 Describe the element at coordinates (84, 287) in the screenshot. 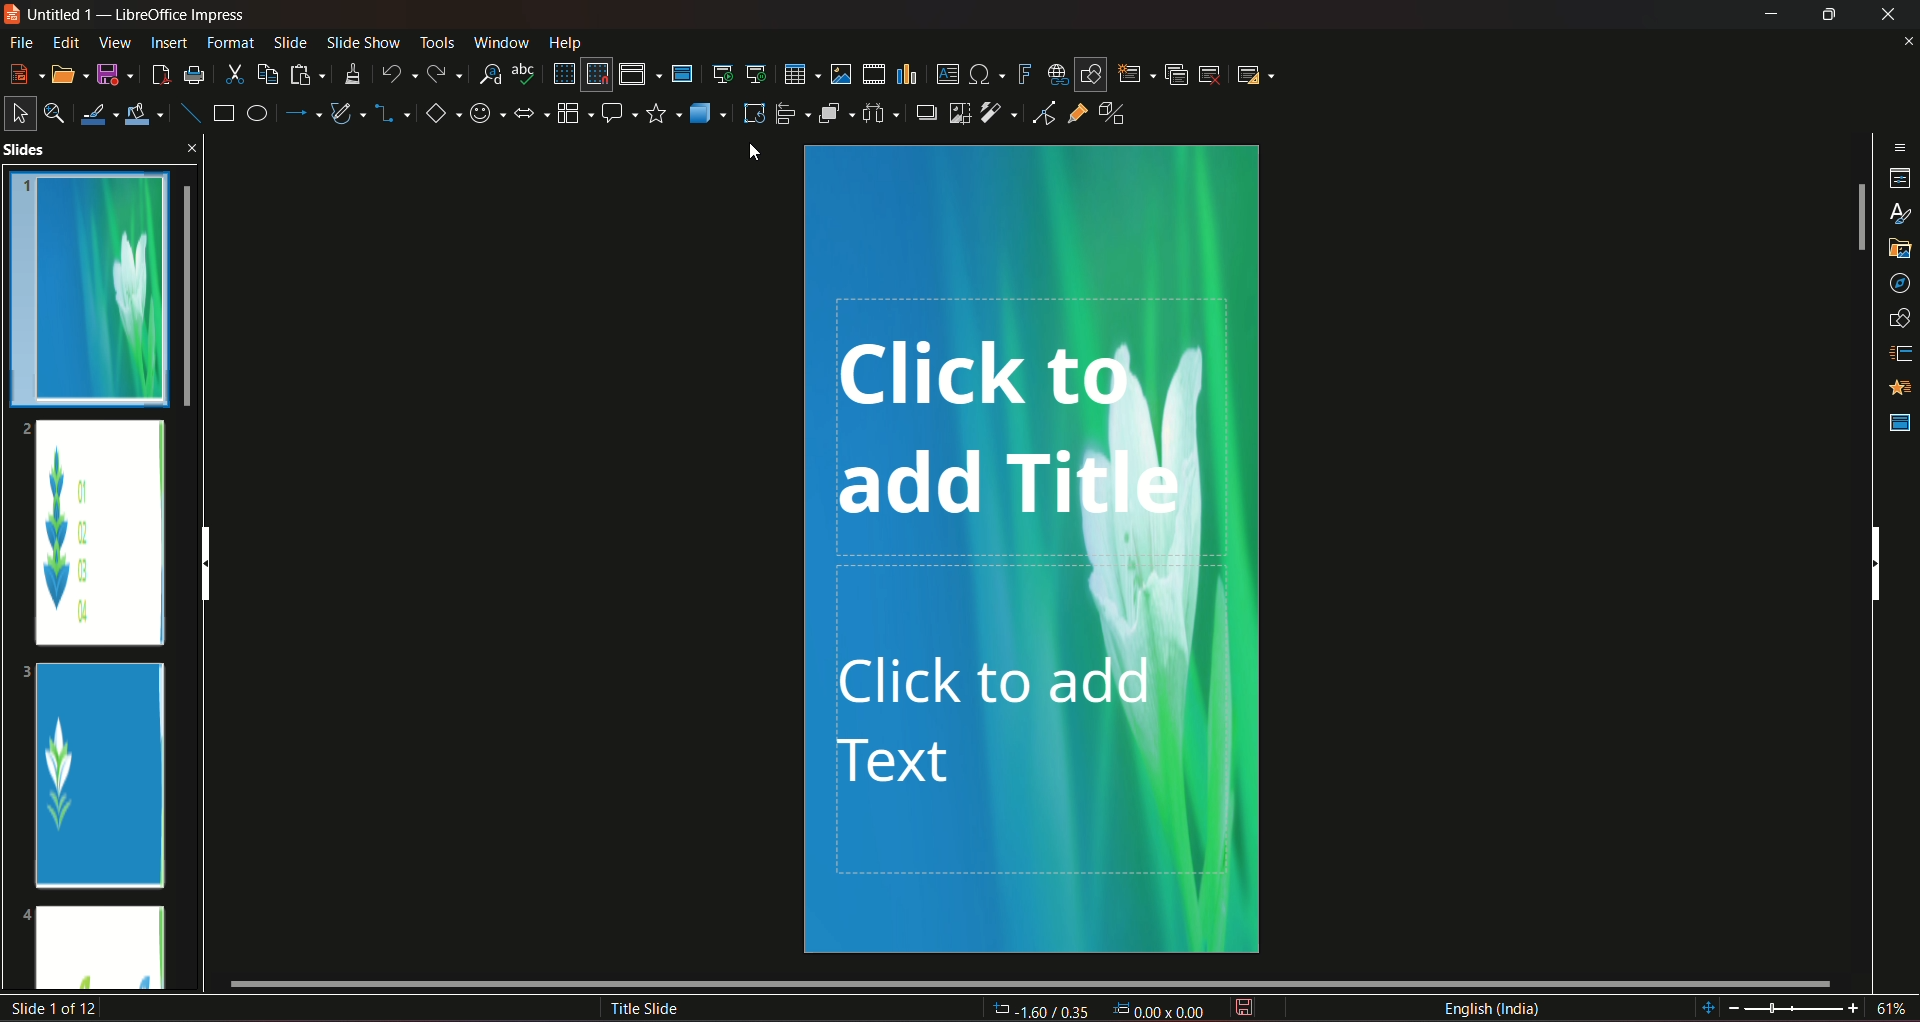

I see `slide 1` at that location.